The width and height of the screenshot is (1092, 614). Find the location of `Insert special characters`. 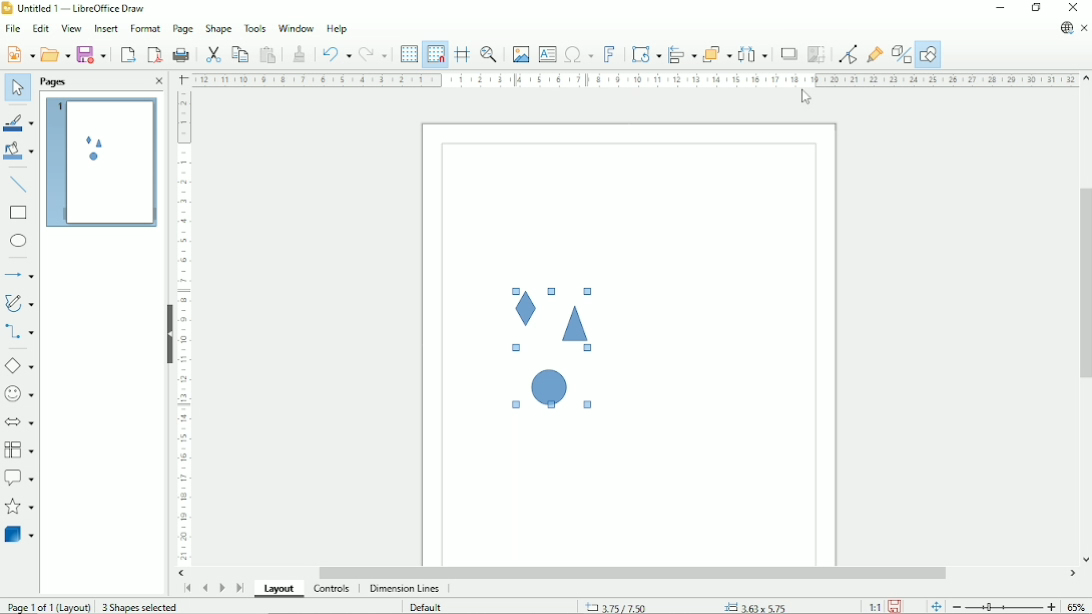

Insert special characters is located at coordinates (578, 54).